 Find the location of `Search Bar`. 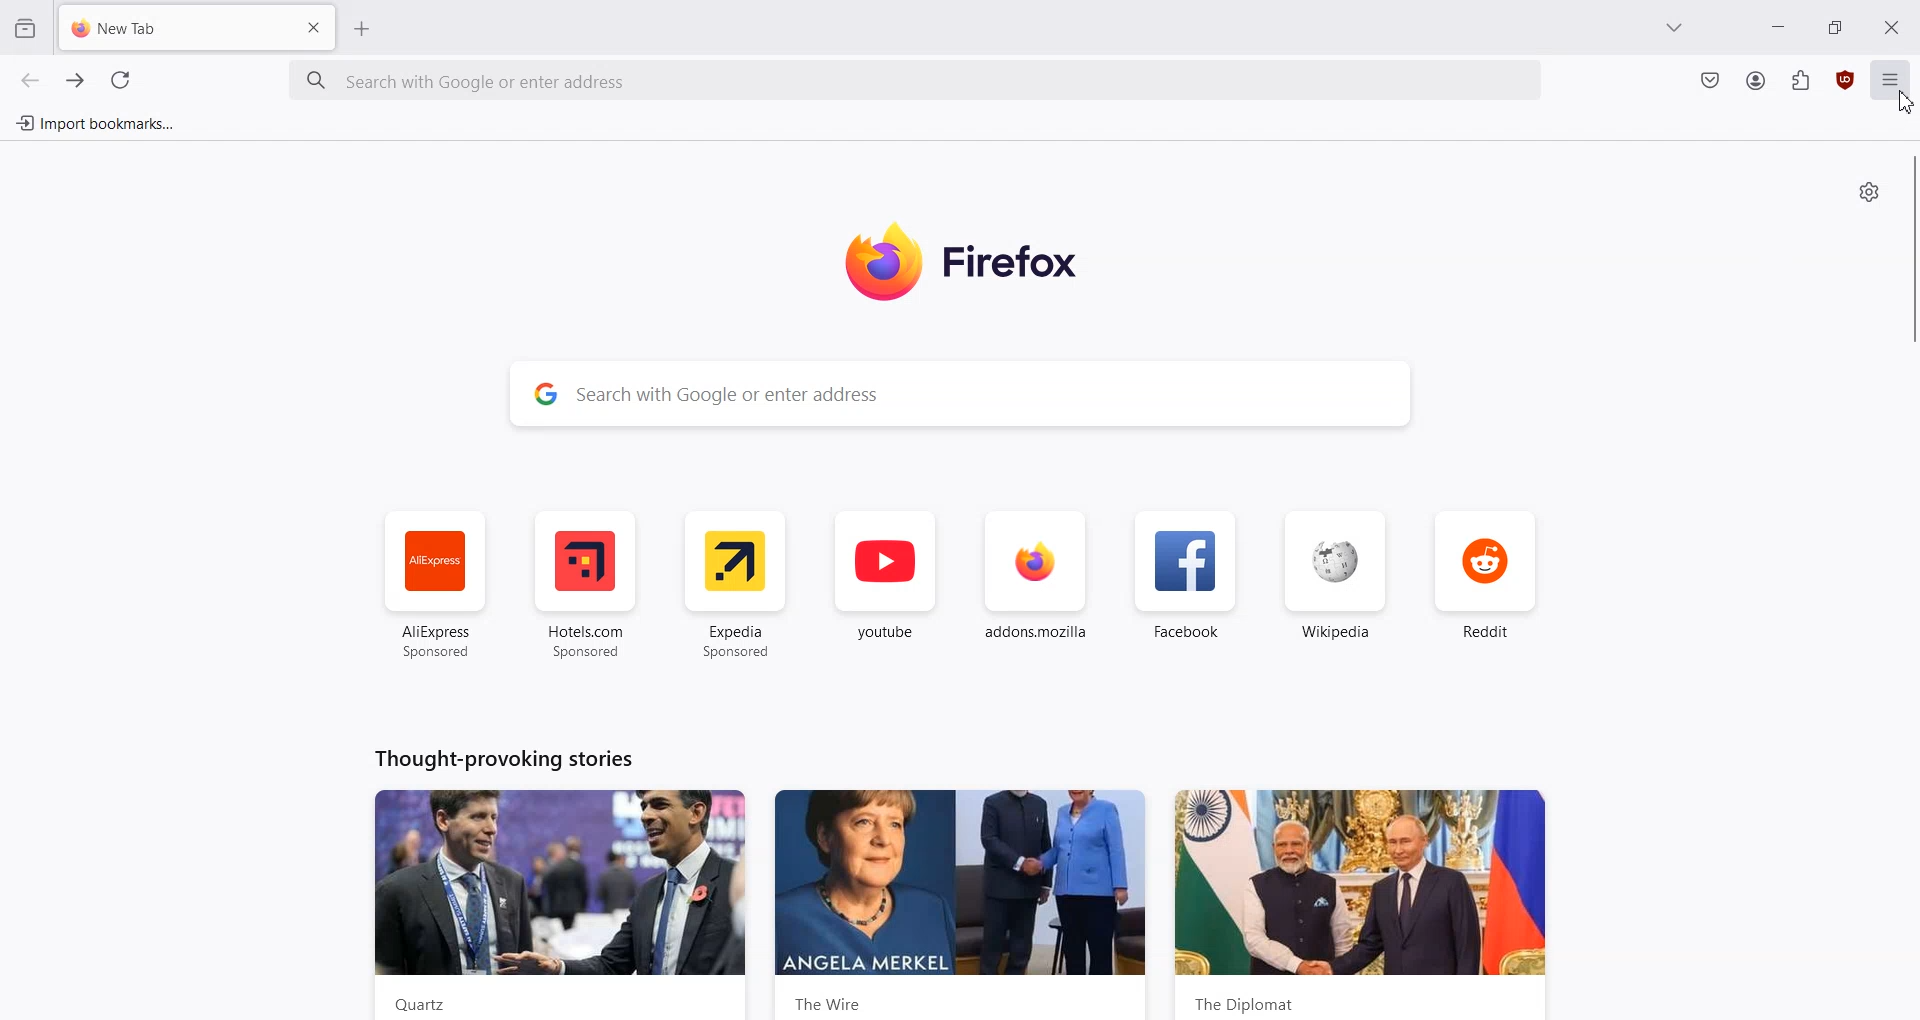

Search Bar is located at coordinates (917, 81).